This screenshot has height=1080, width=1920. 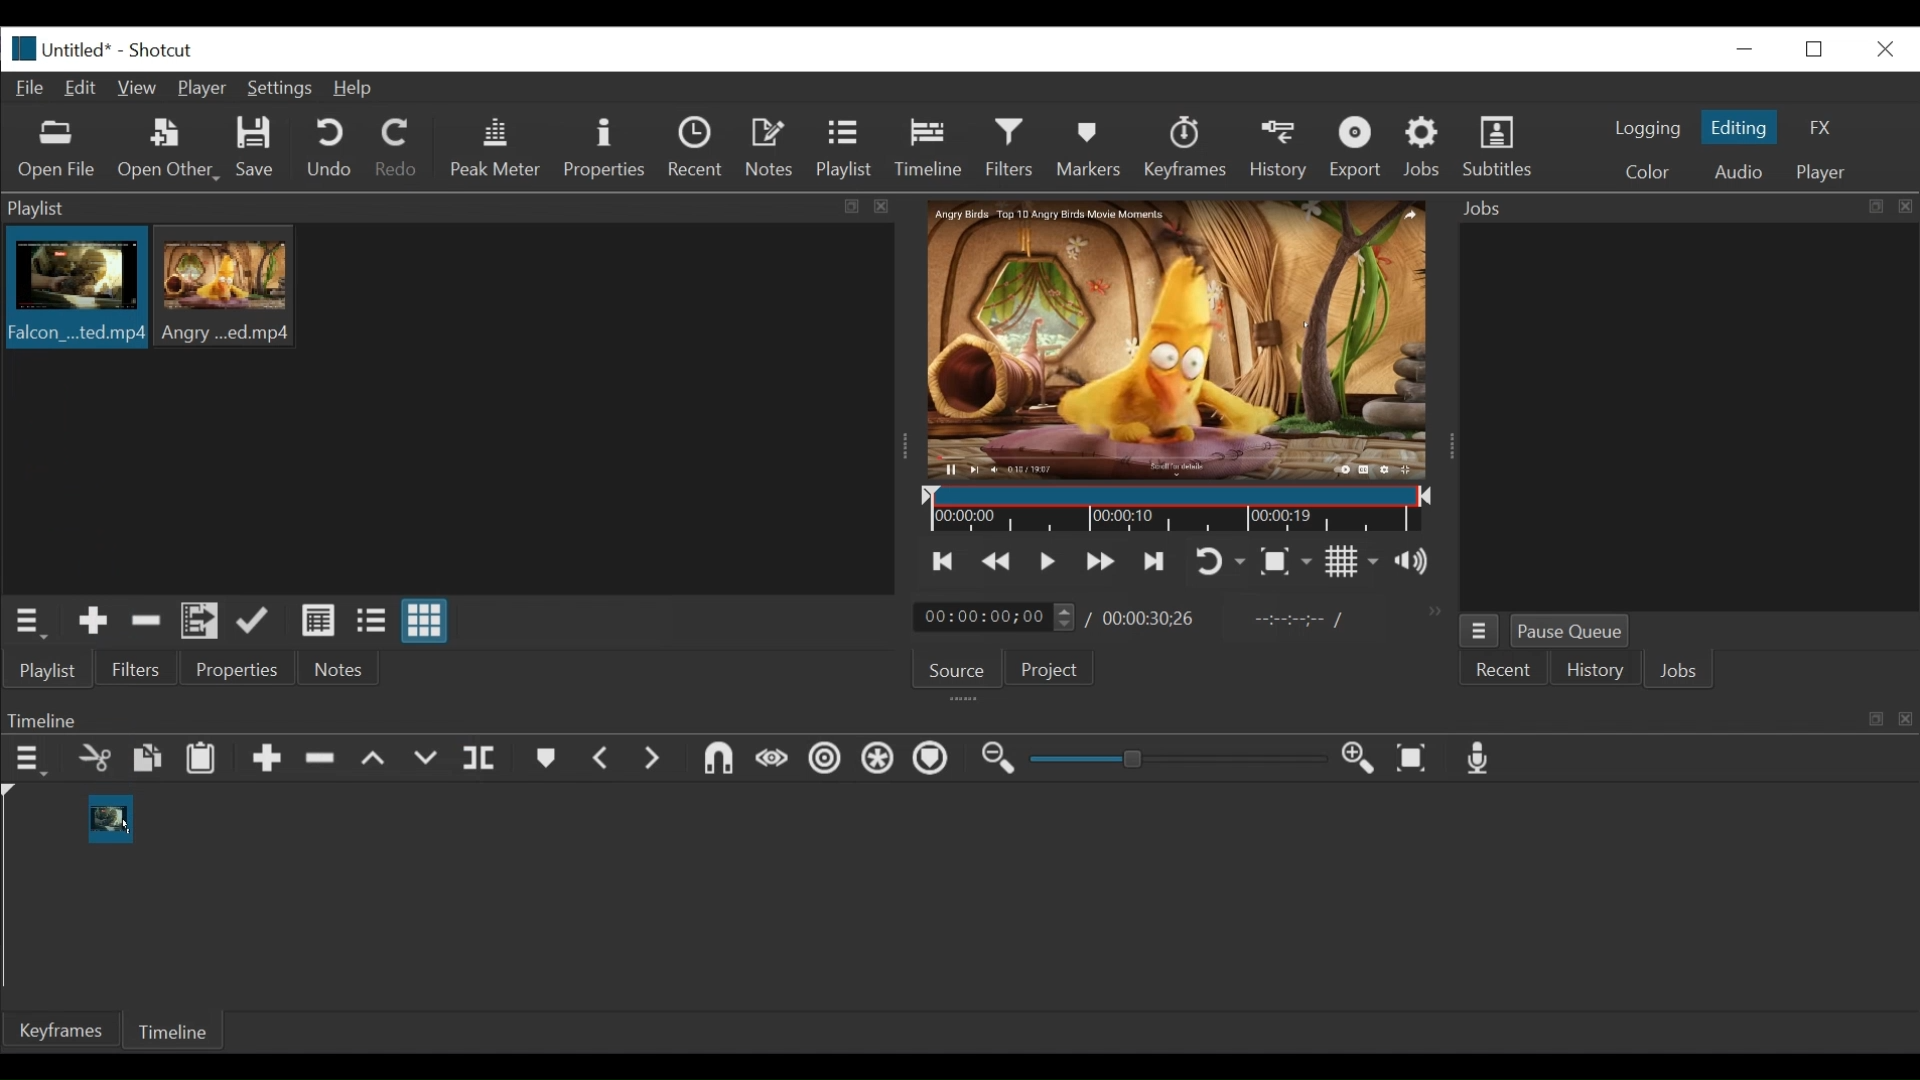 What do you see at coordinates (700, 150) in the screenshot?
I see `Recent` at bounding box center [700, 150].